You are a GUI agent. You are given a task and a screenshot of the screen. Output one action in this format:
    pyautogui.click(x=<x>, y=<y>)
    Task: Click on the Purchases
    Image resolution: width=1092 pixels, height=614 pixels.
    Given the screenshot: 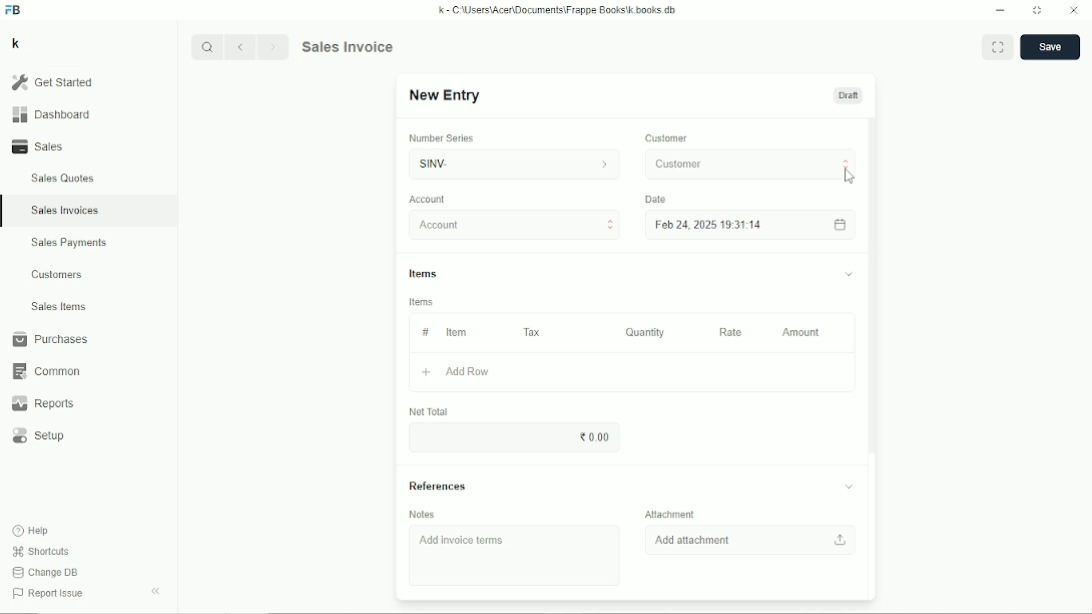 What is the action you would take?
    pyautogui.click(x=49, y=339)
    